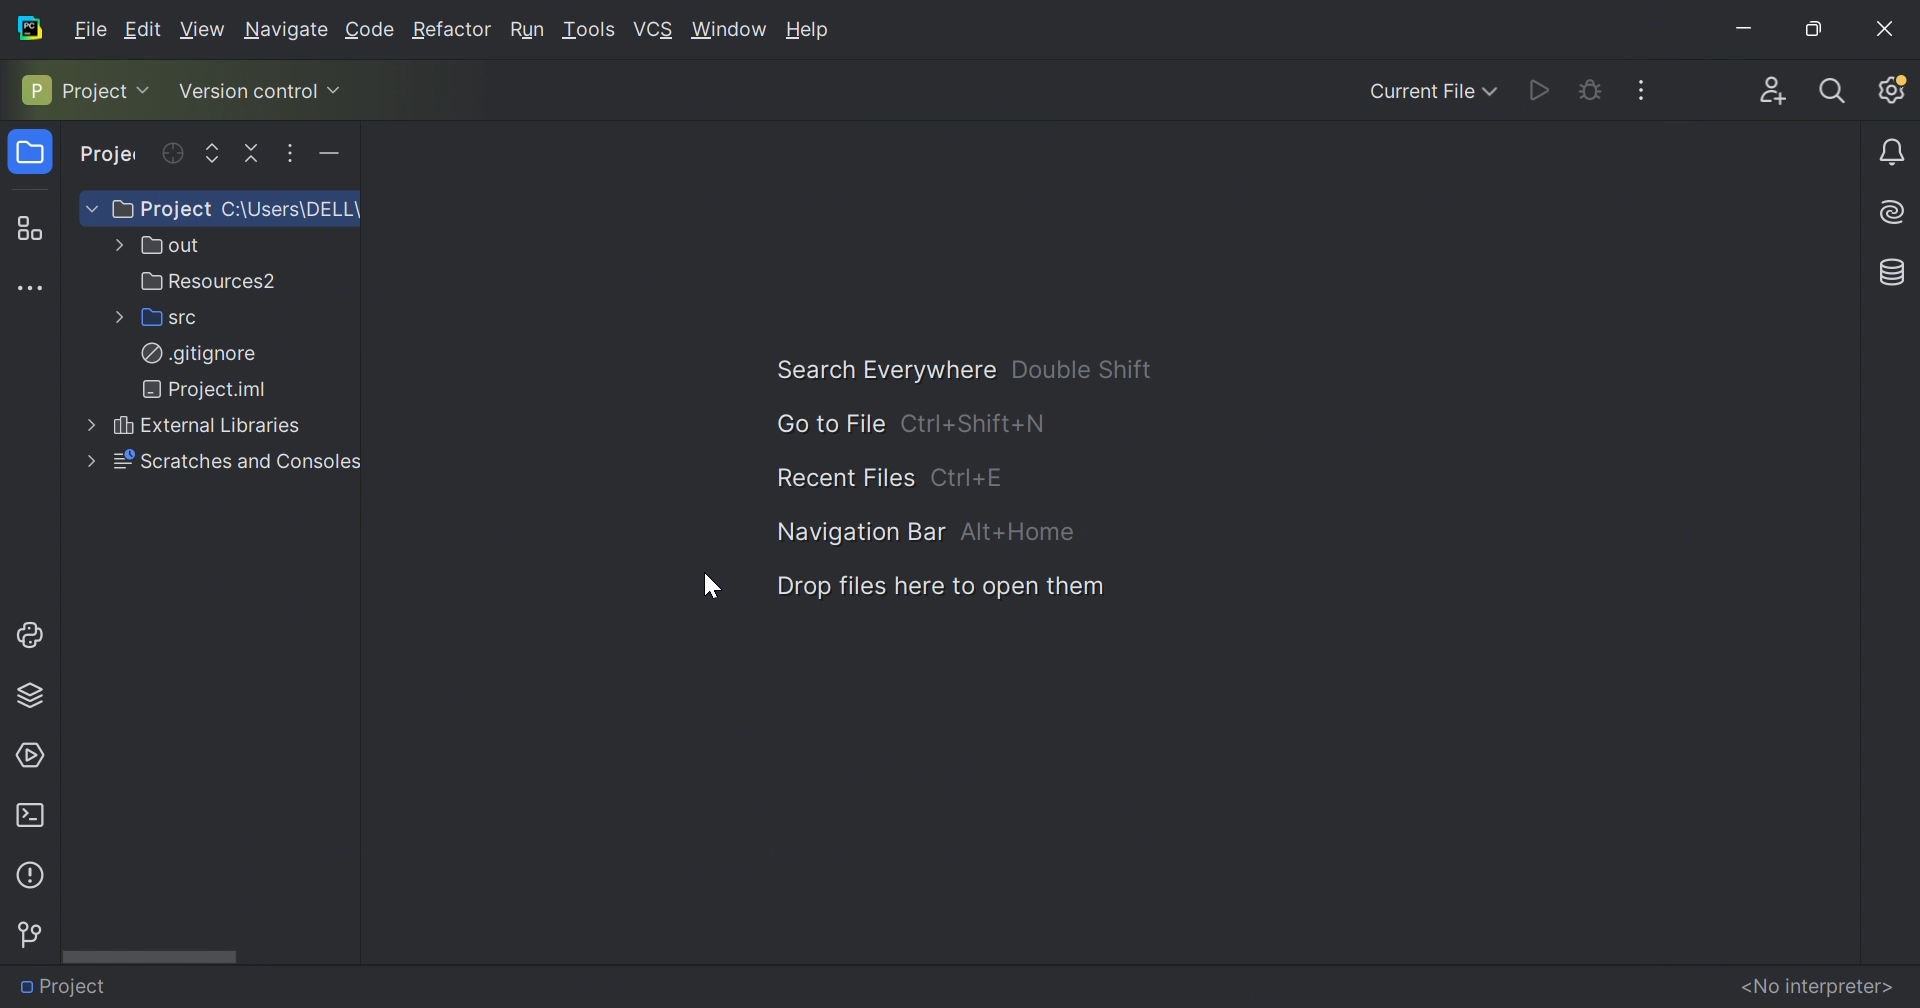  Describe the element at coordinates (840, 477) in the screenshot. I see `Recent files` at that location.